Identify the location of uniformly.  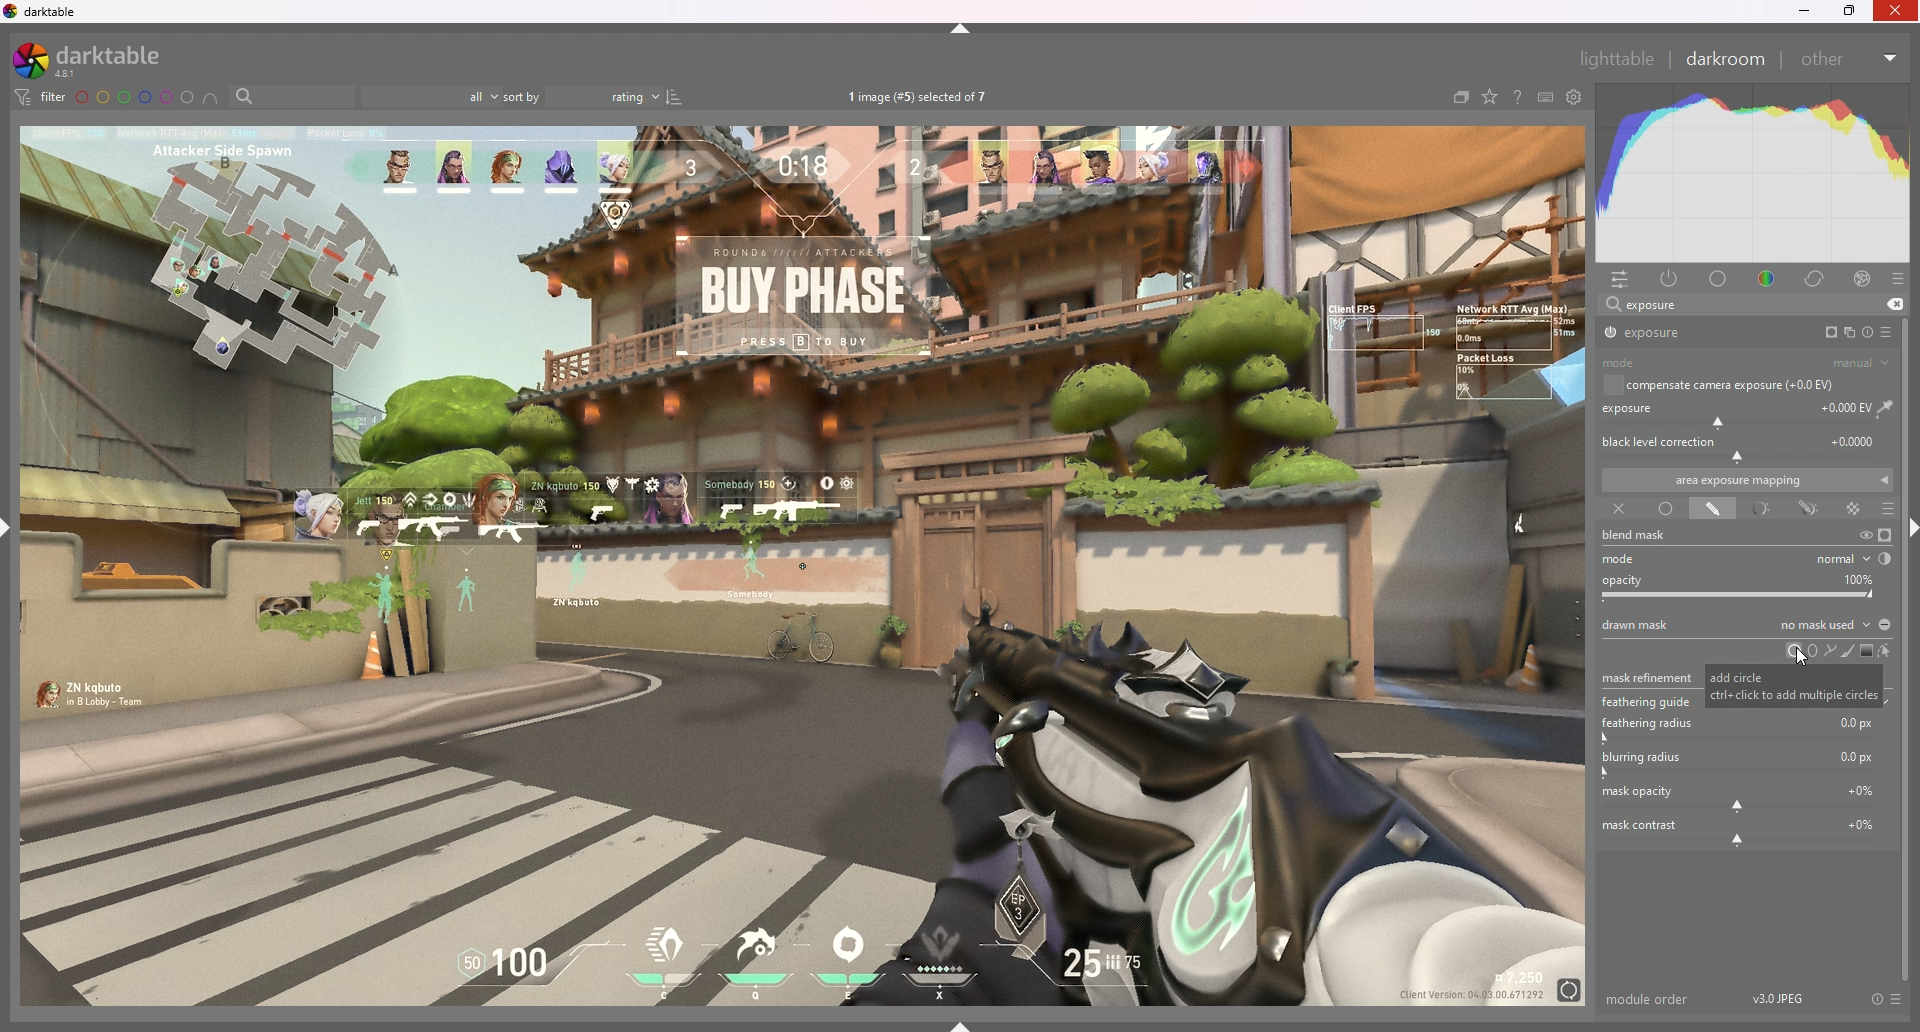
(1666, 508).